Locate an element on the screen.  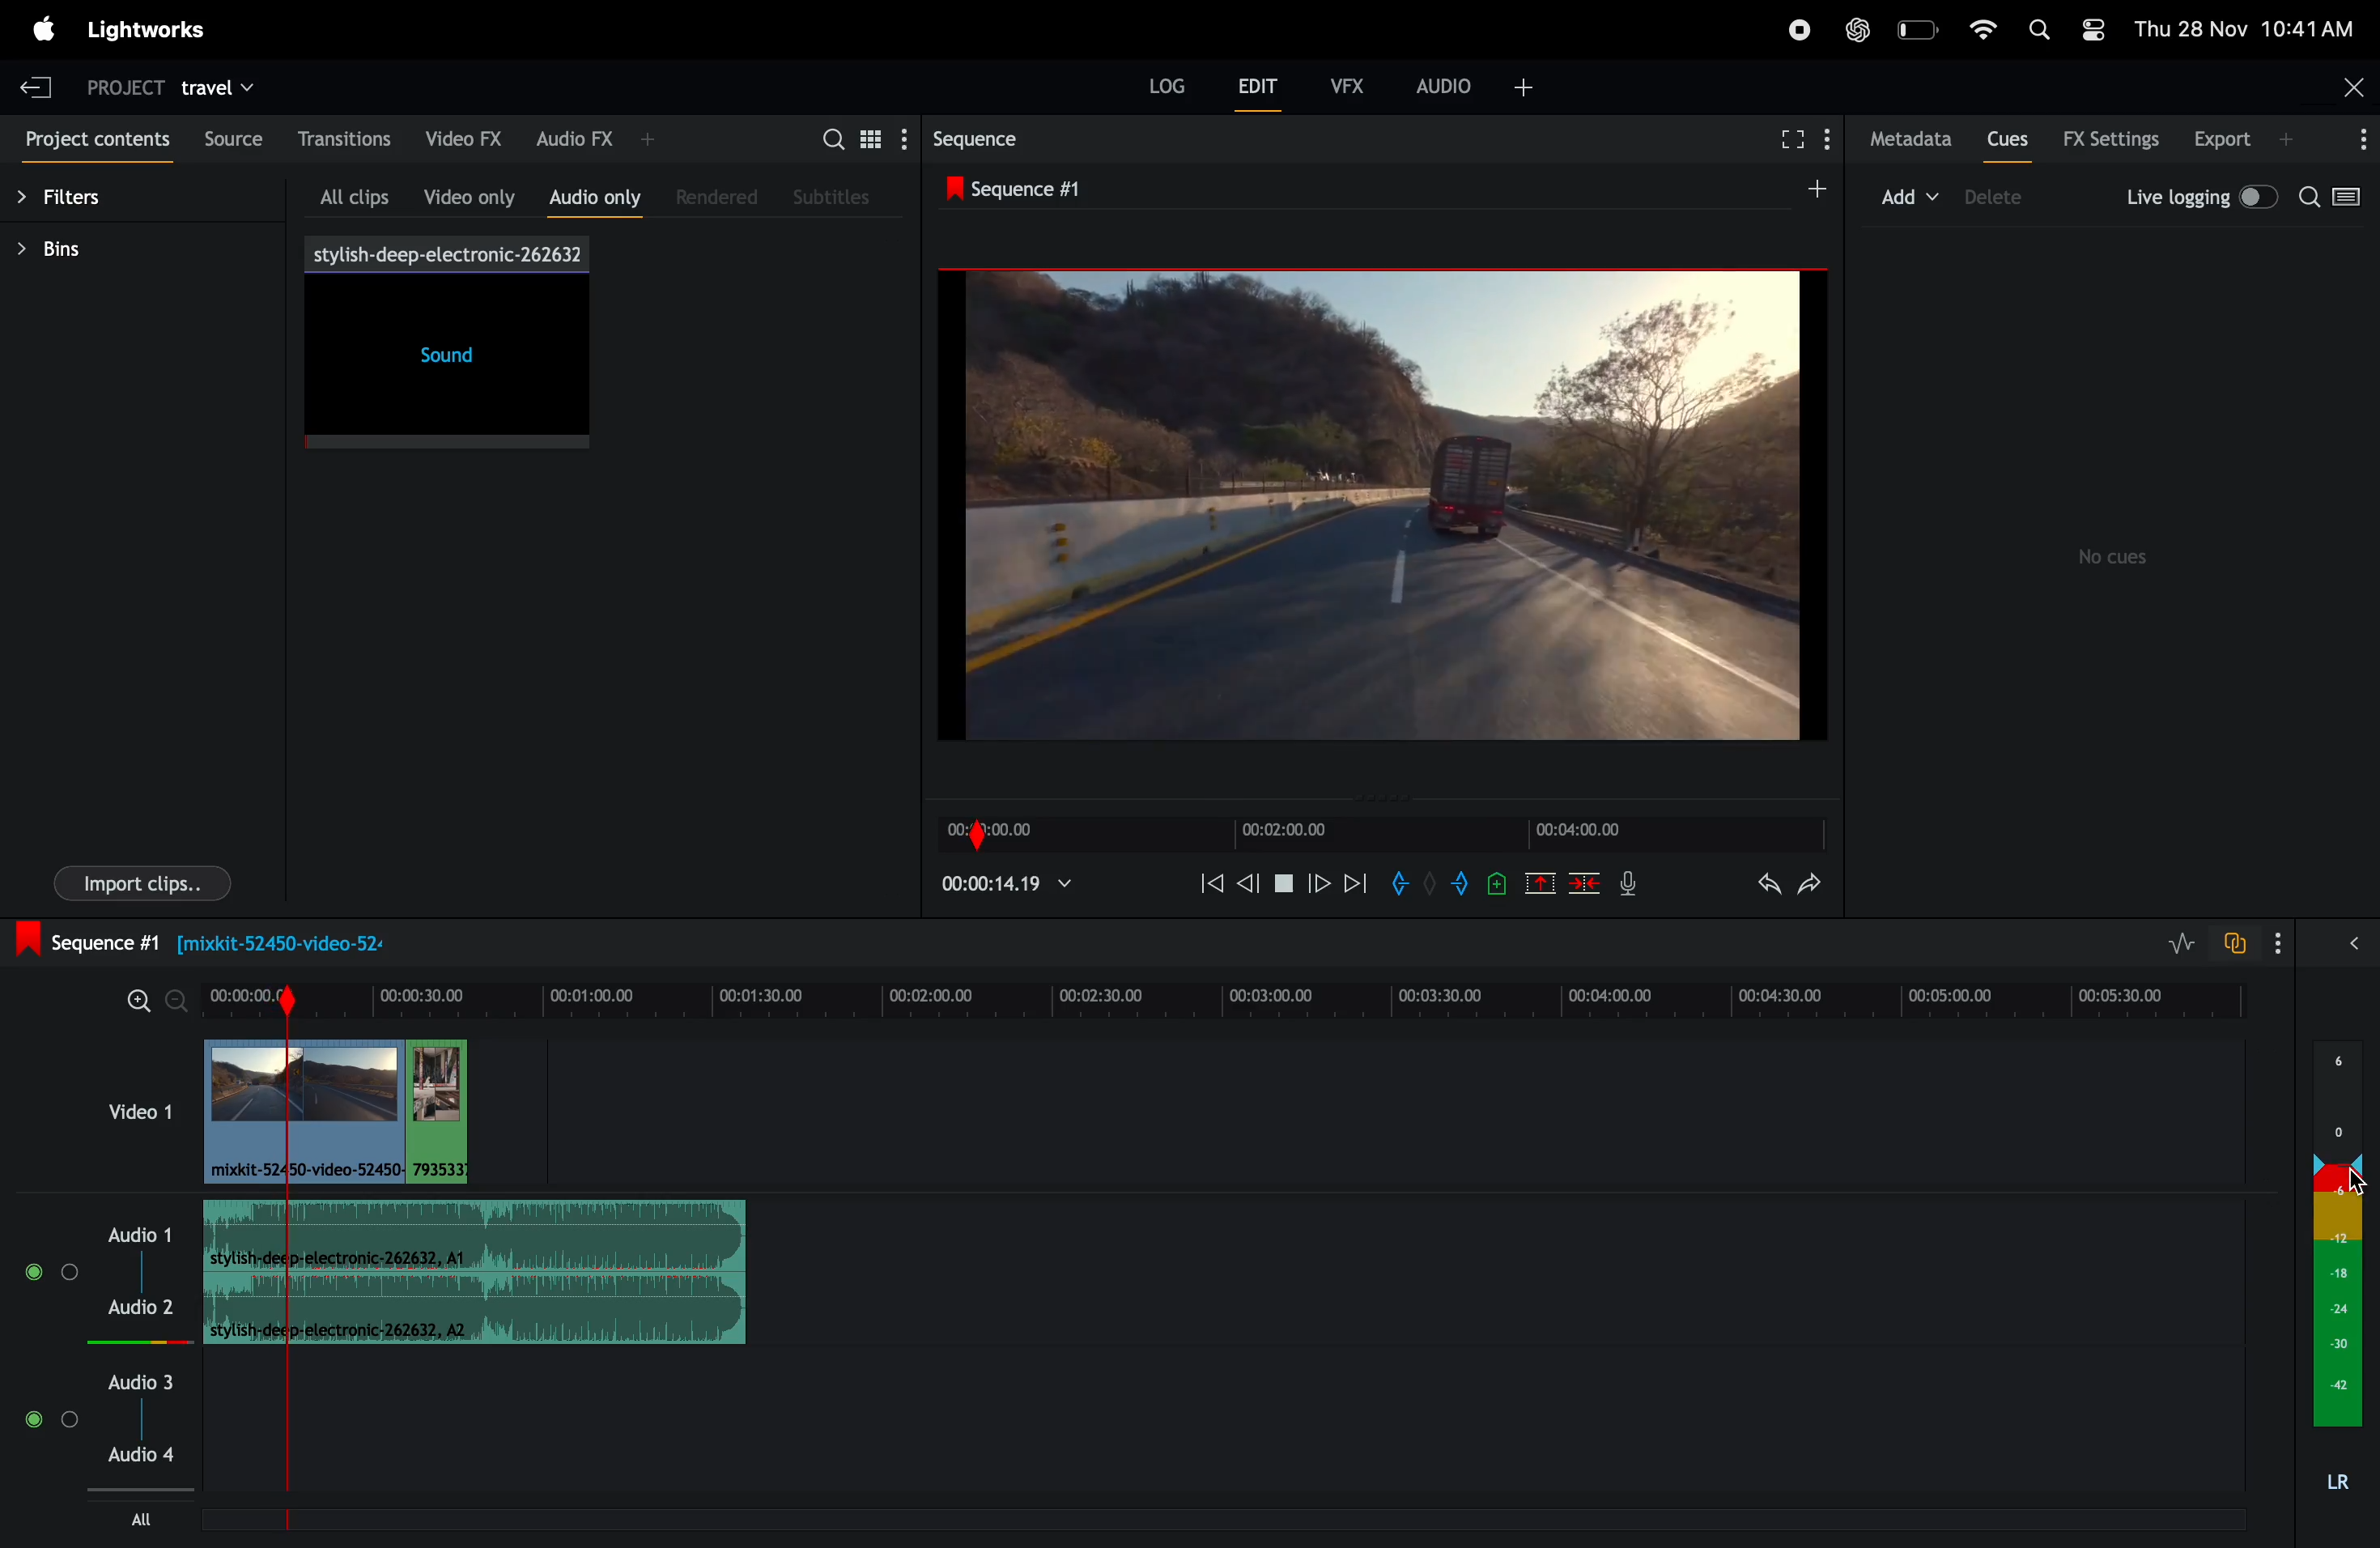
move forward one frame is located at coordinates (1320, 883).